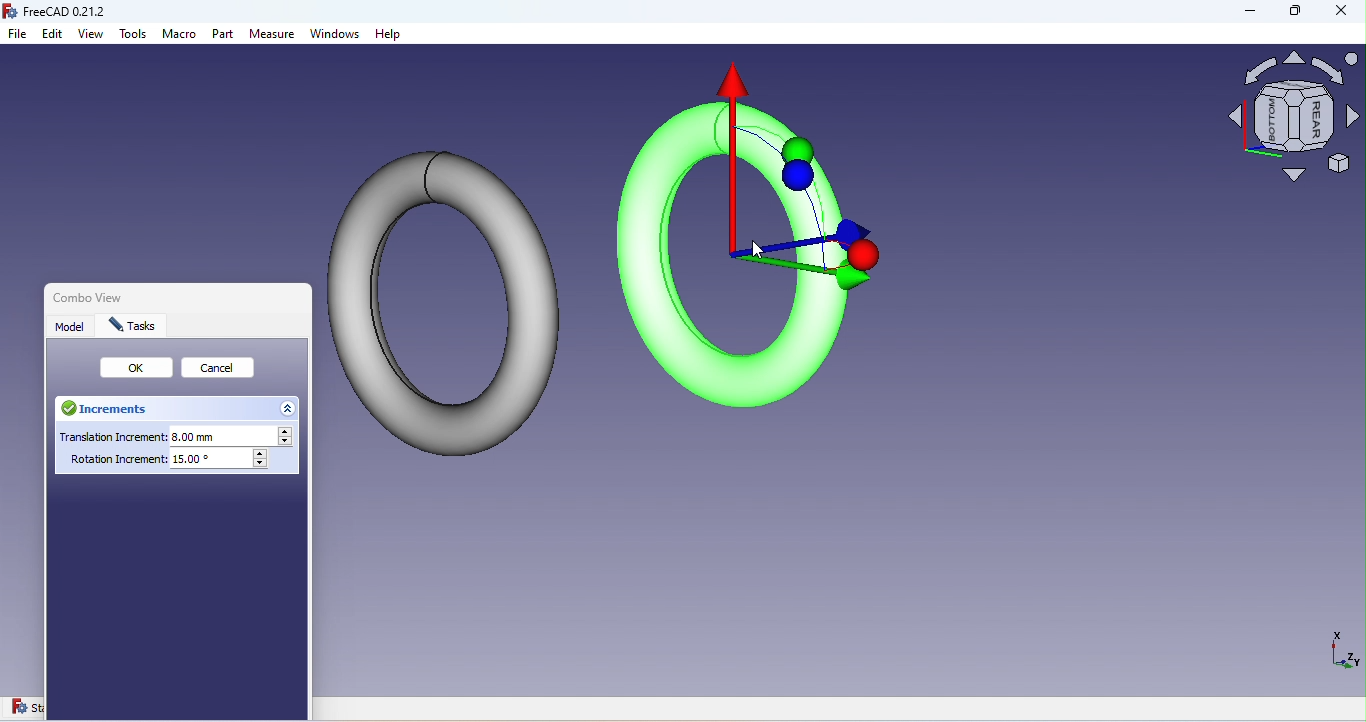 The height and width of the screenshot is (722, 1366). I want to click on Part, so click(224, 36).